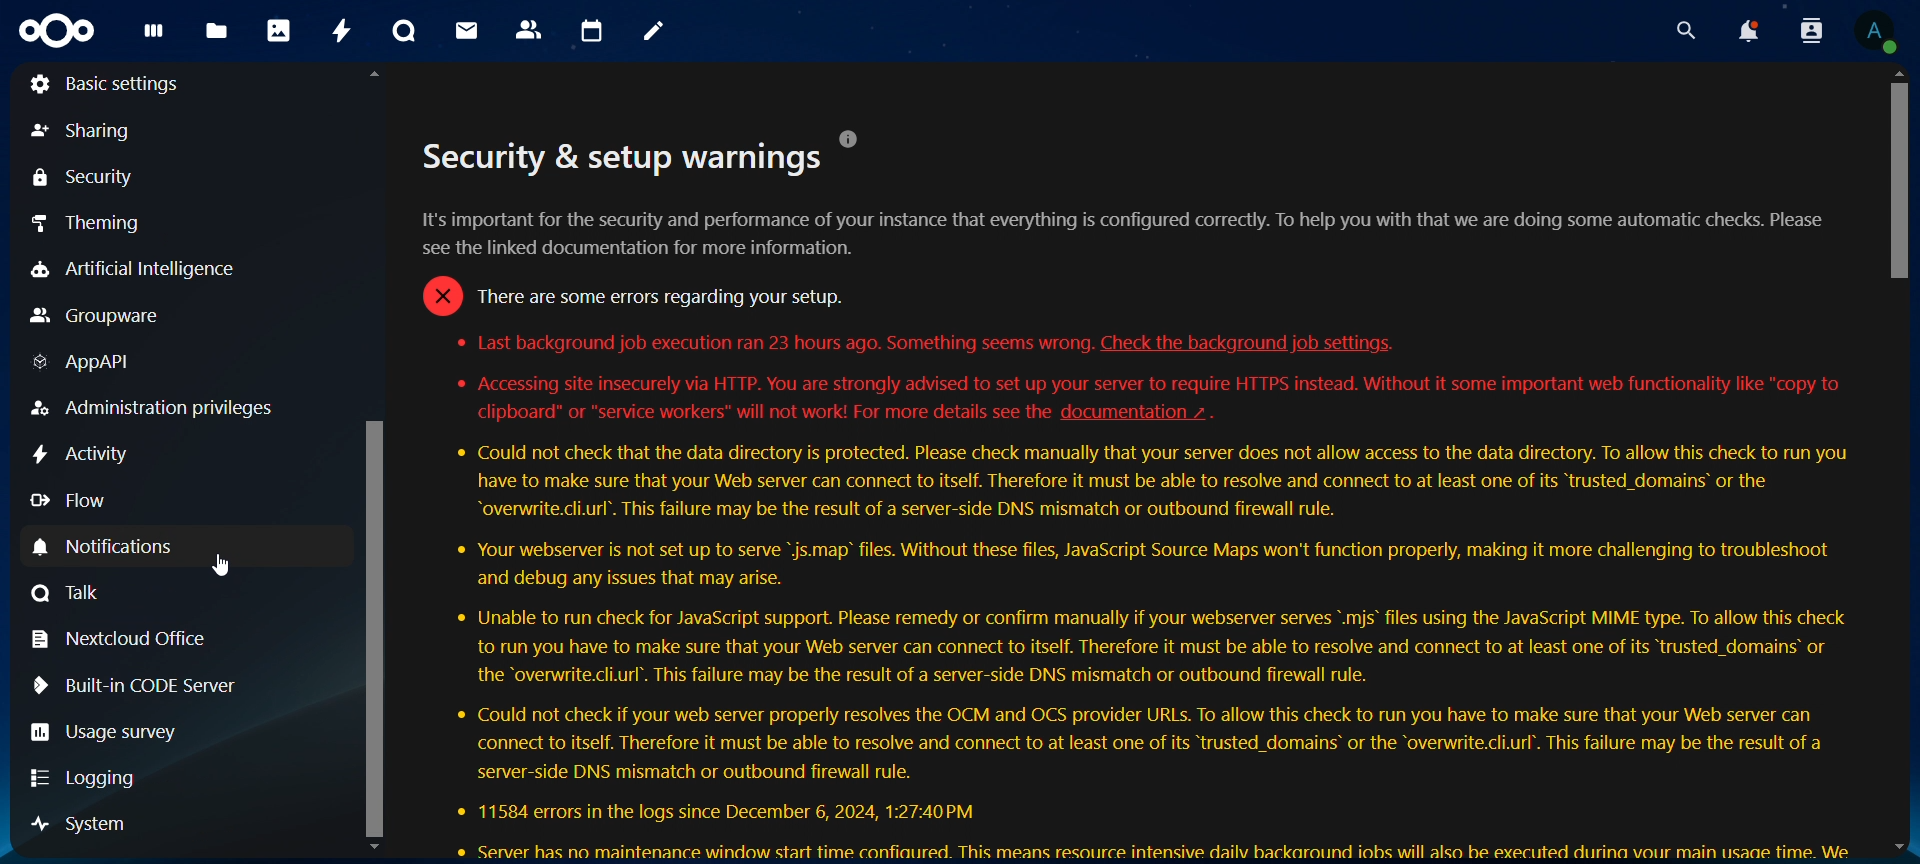  What do you see at coordinates (1812, 32) in the screenshot?
I see `search contacts` at bounding box center [1812, 32].